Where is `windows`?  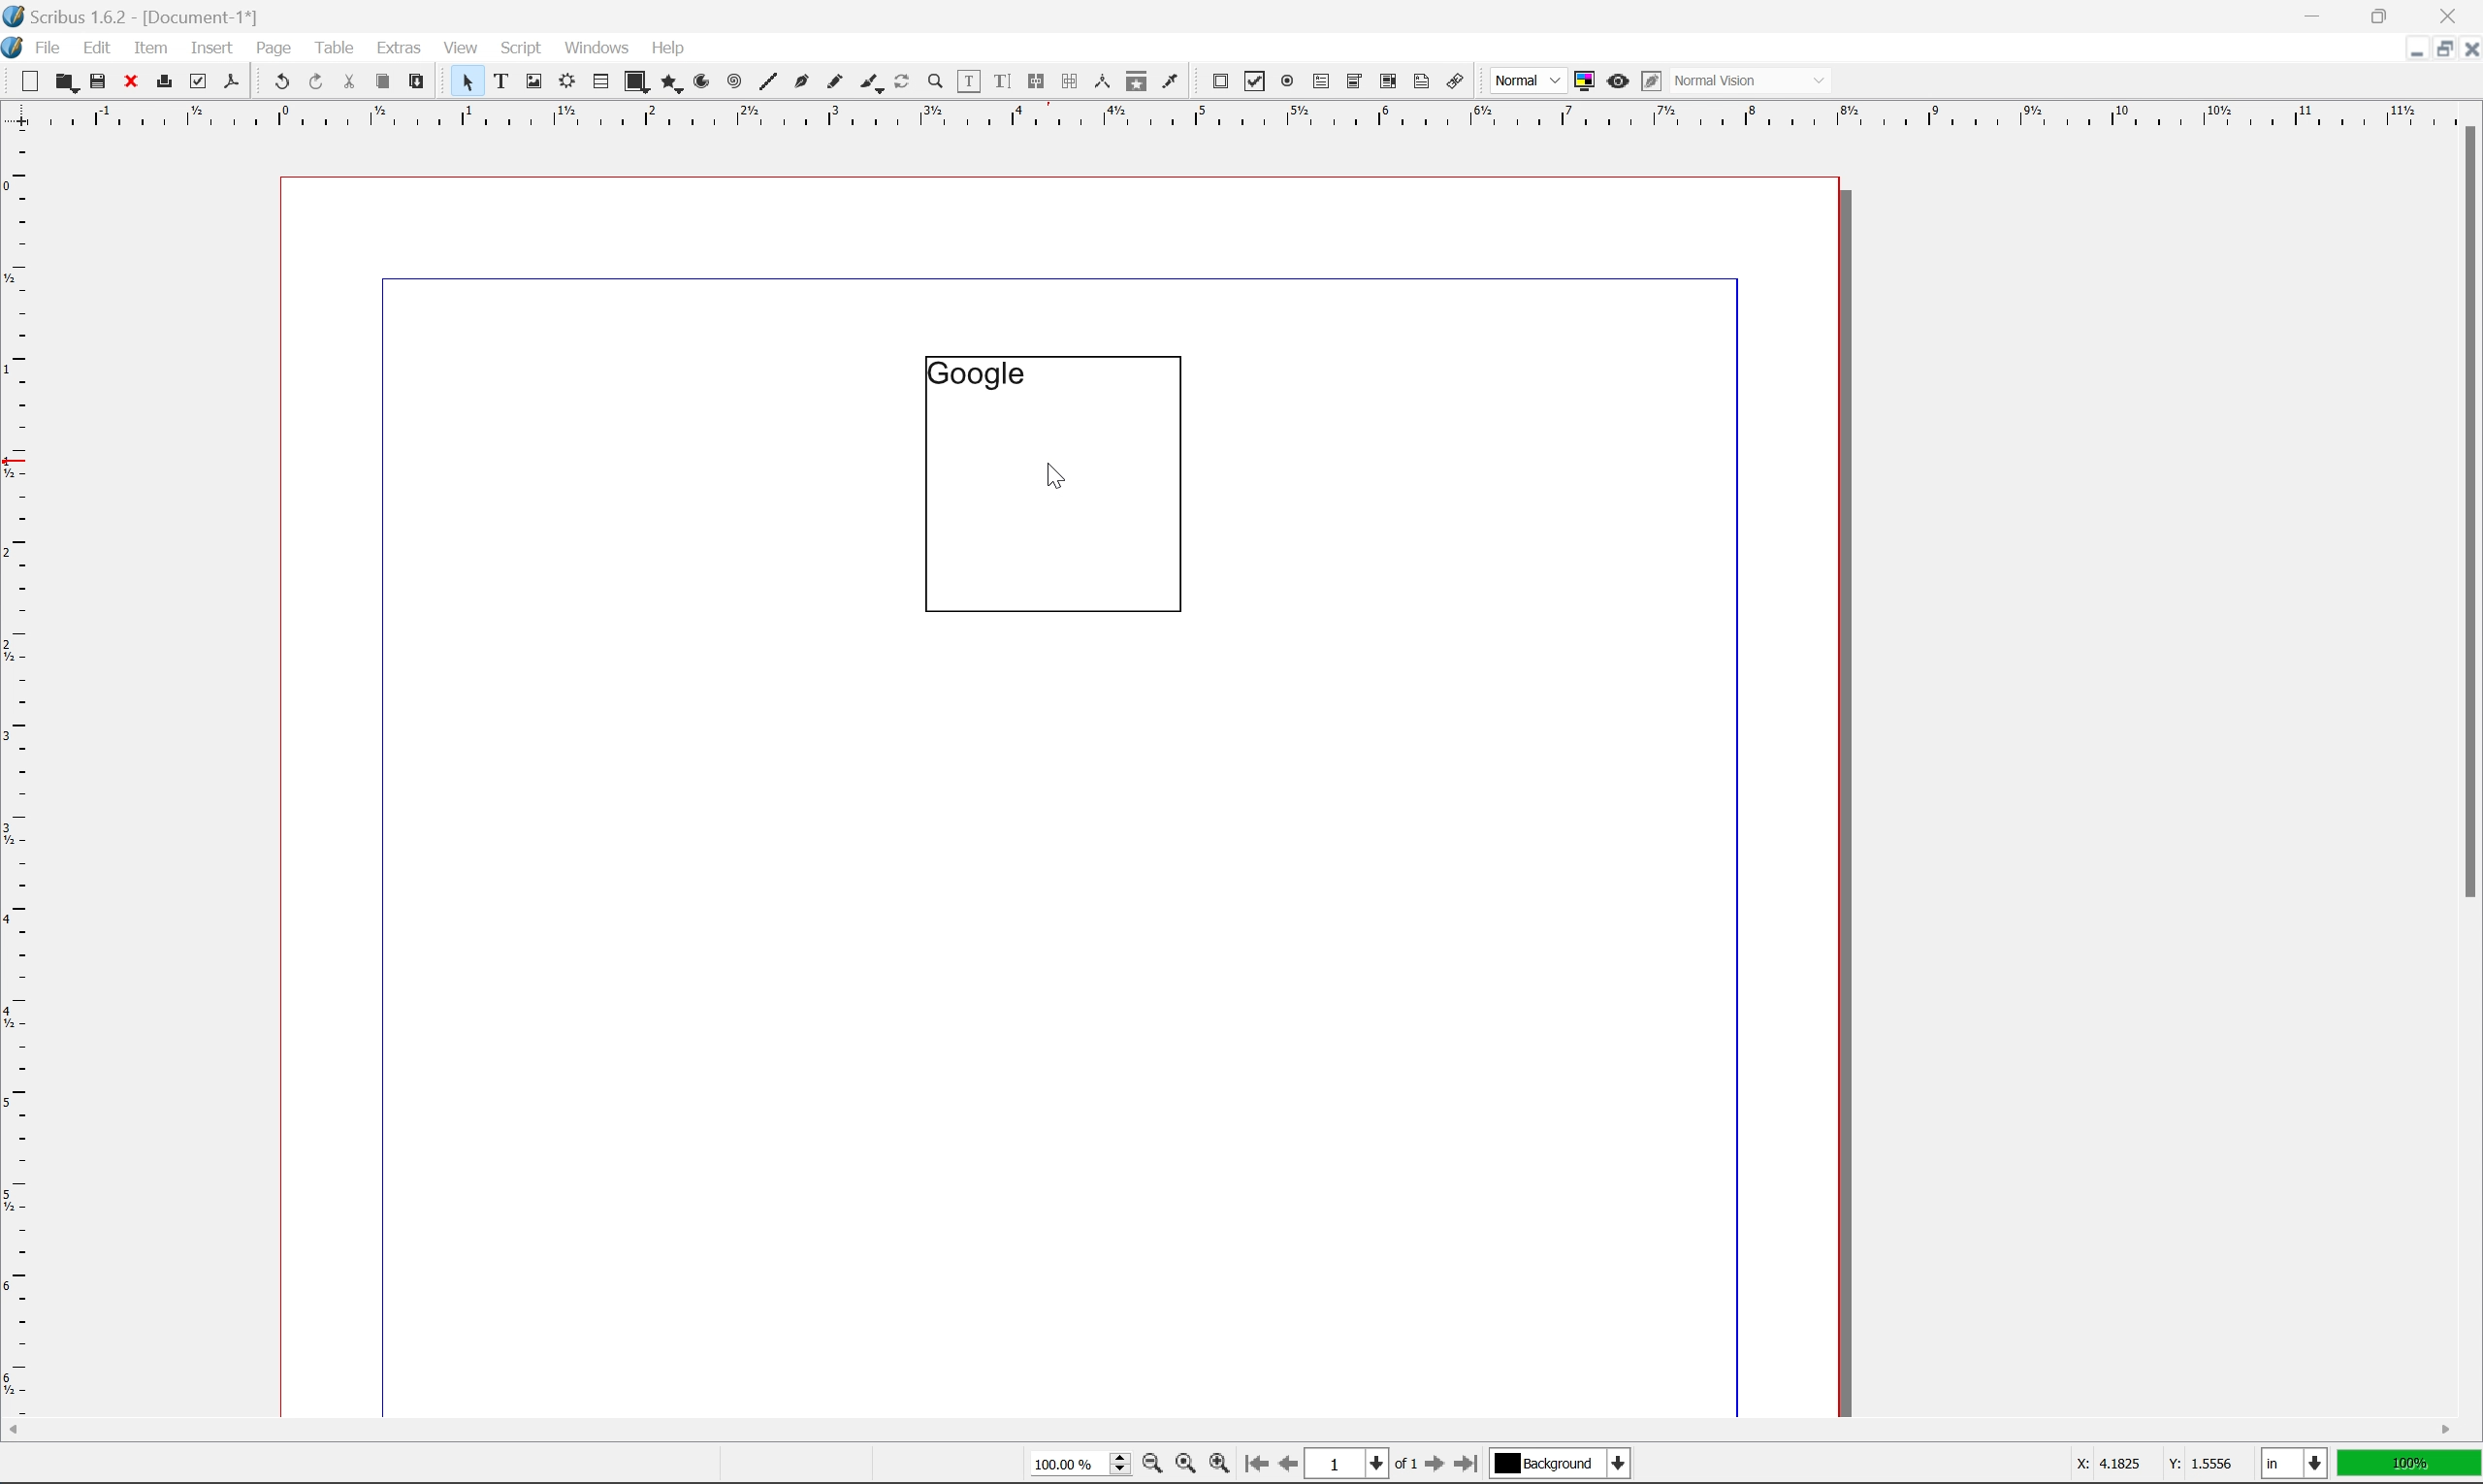 windows is located at coordinates (600, 46).